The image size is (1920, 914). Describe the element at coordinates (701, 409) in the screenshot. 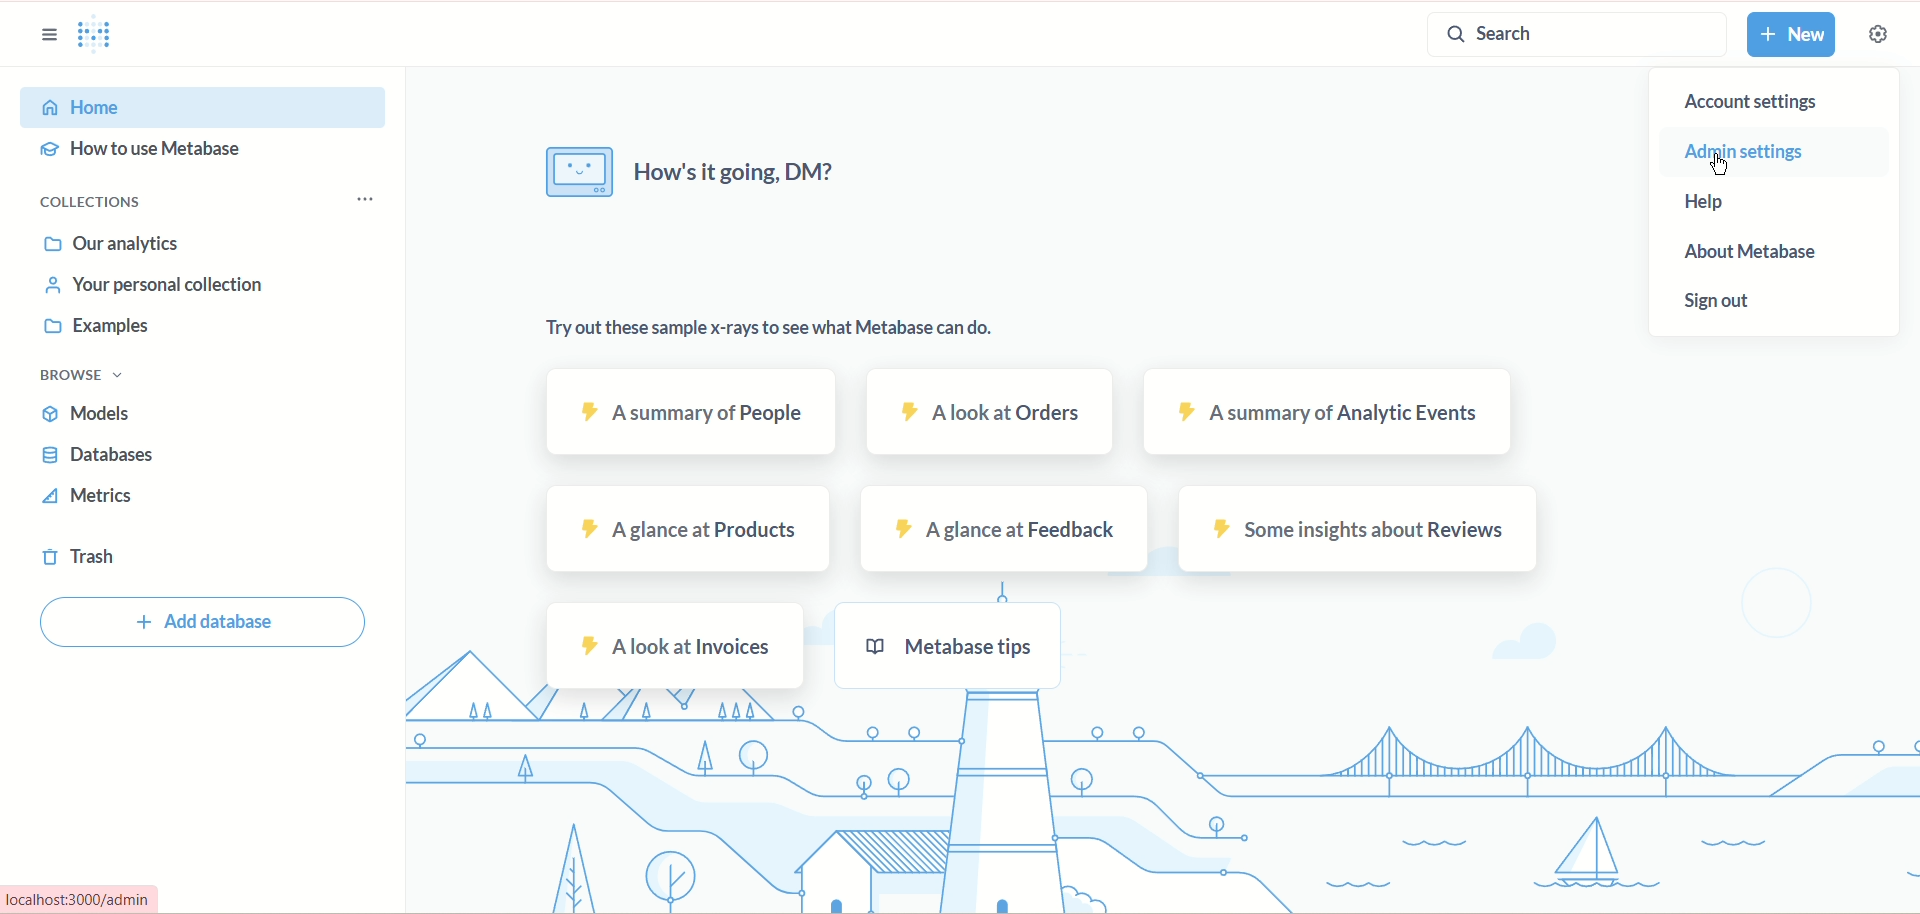

I see `a summary of people` at that location.